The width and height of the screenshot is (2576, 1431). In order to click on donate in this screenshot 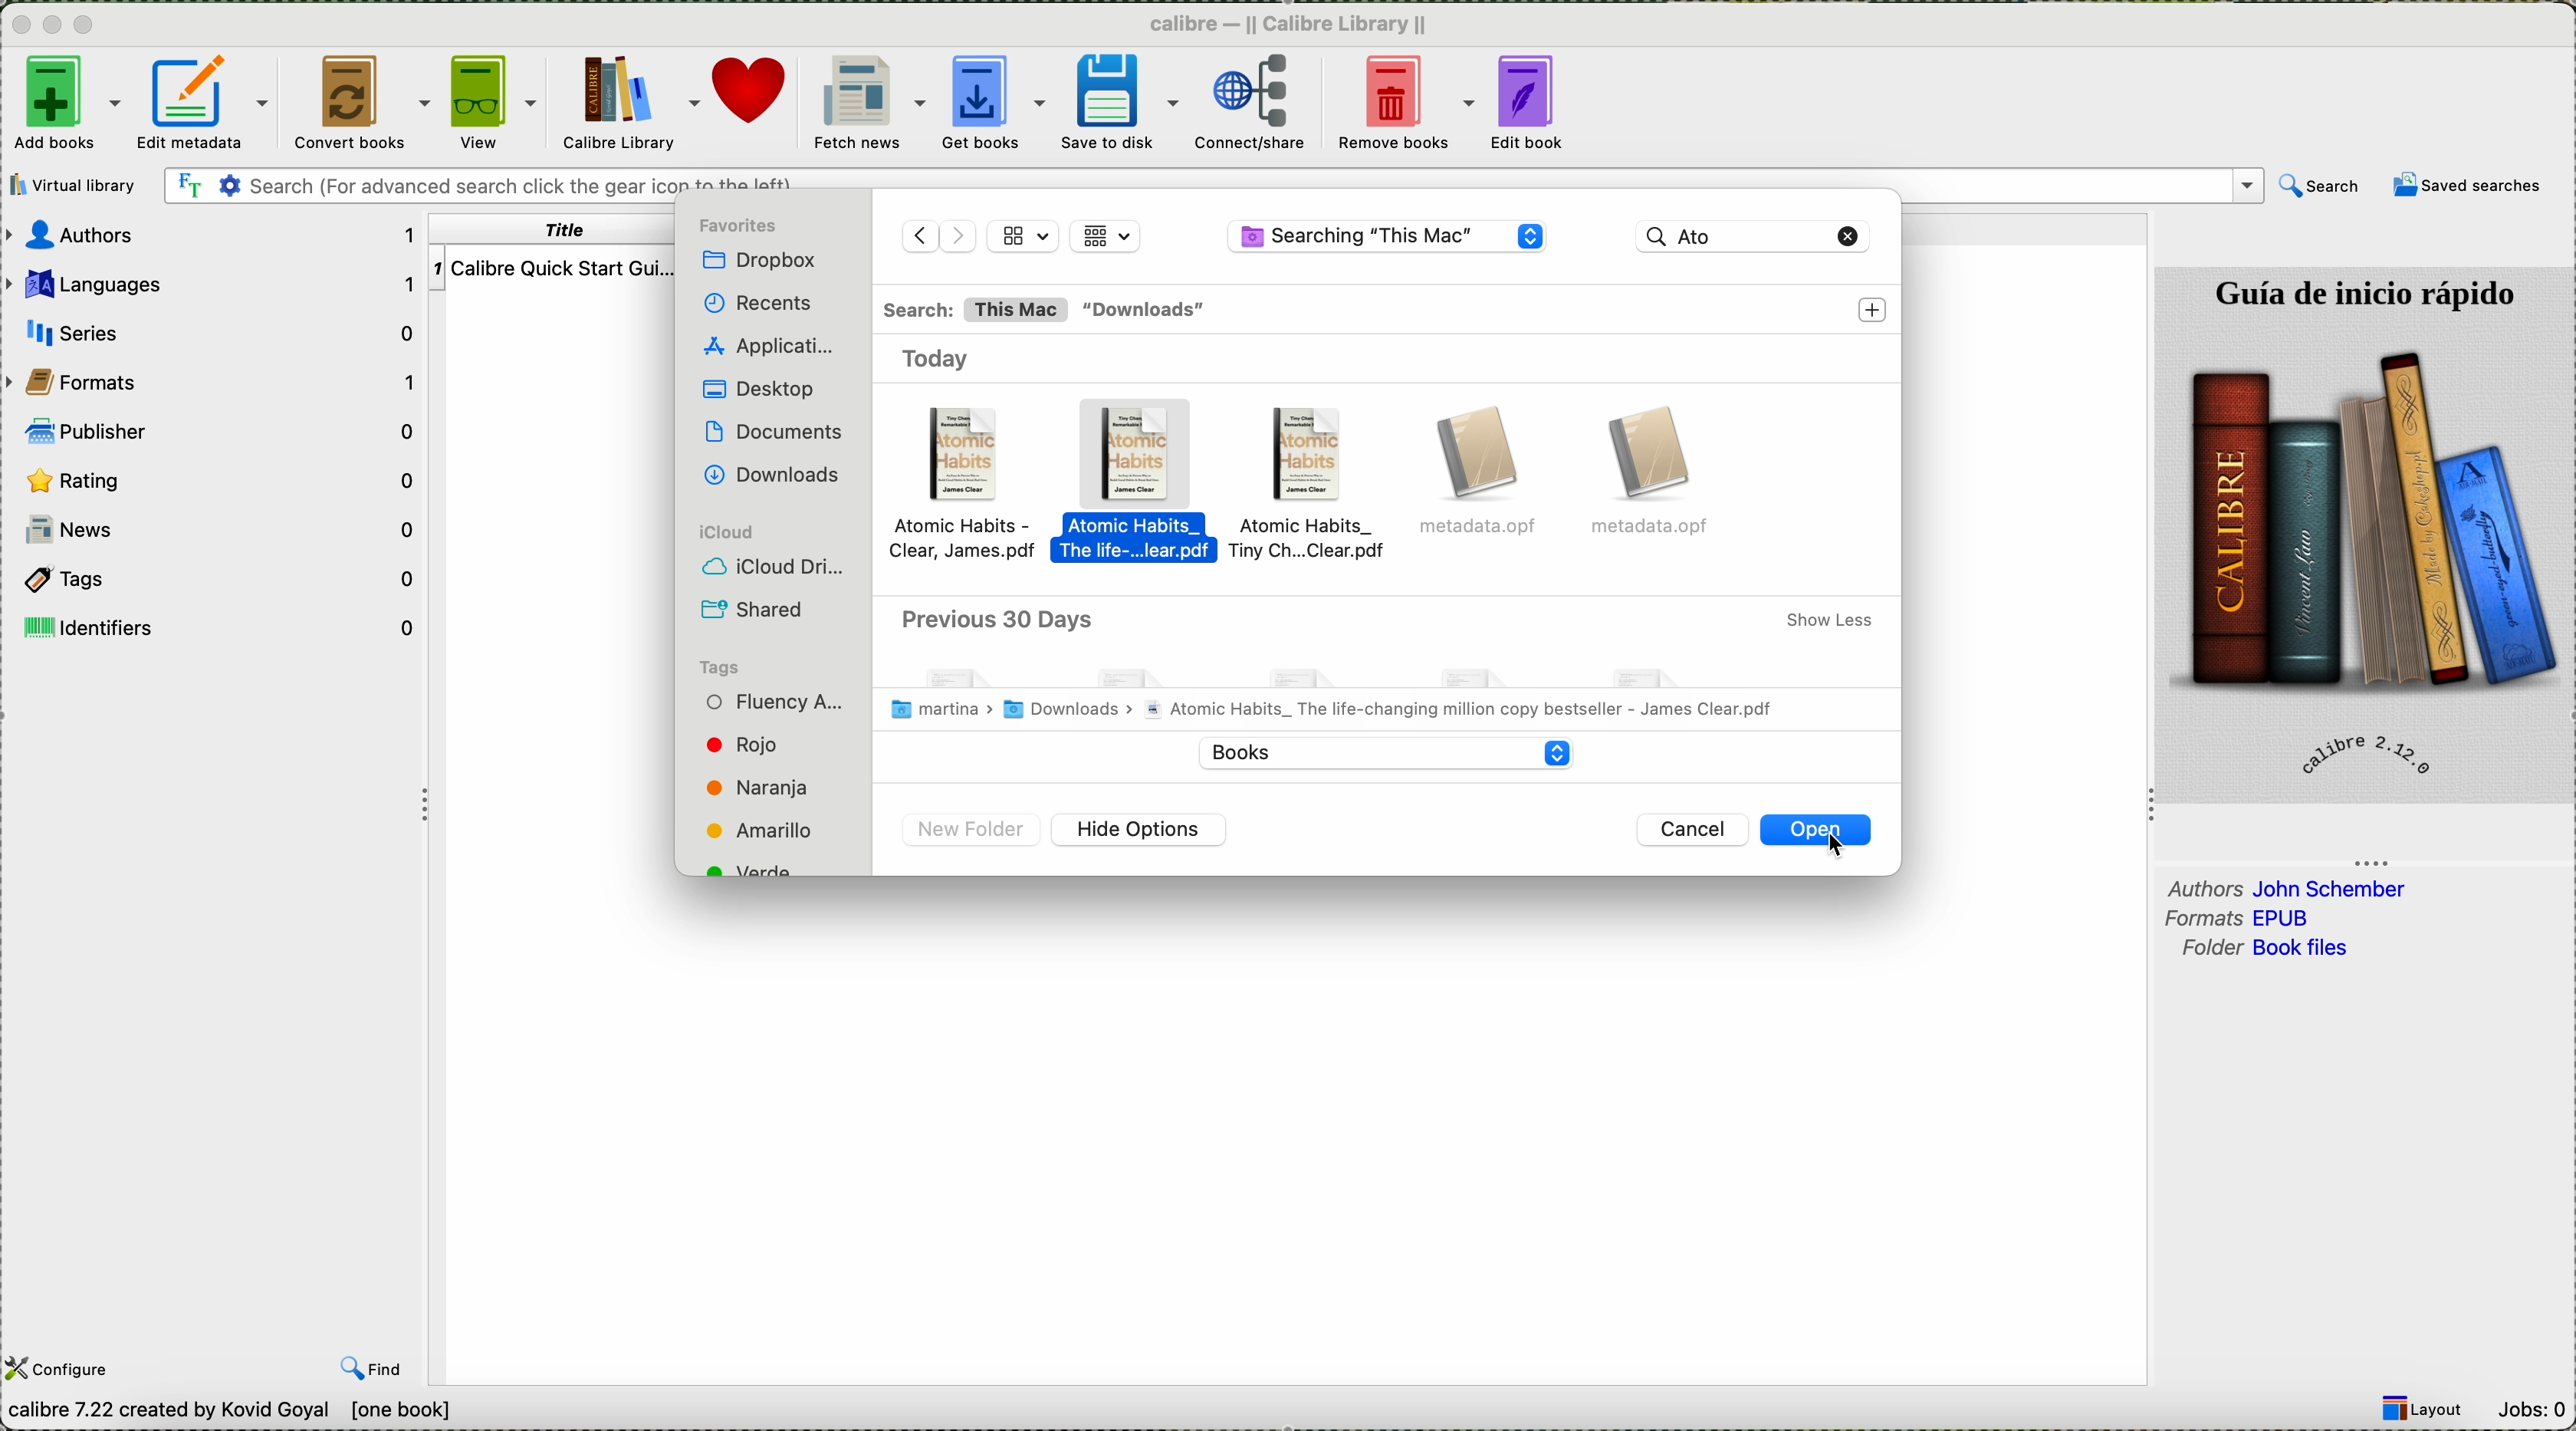, I will do `click(757, 104)`.